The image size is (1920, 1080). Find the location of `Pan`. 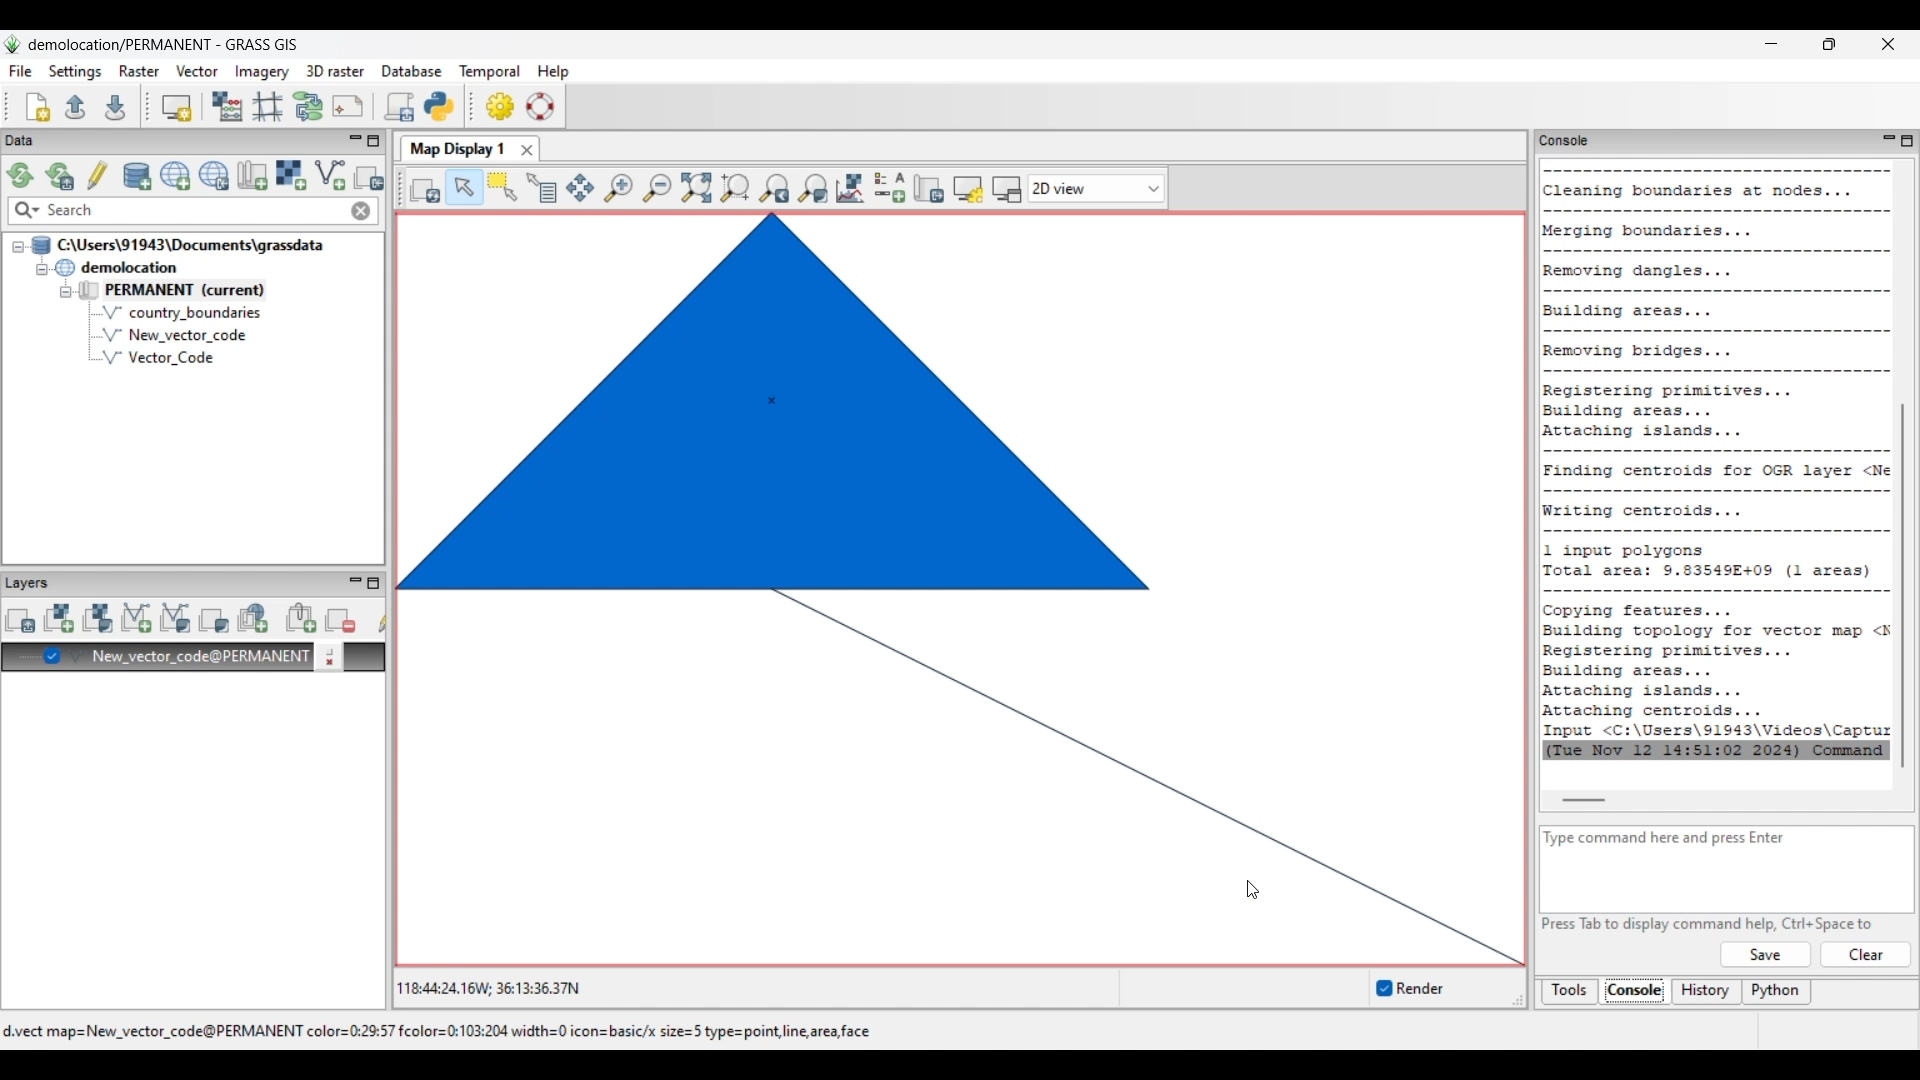

Pan is located at coordinates (580, 189).